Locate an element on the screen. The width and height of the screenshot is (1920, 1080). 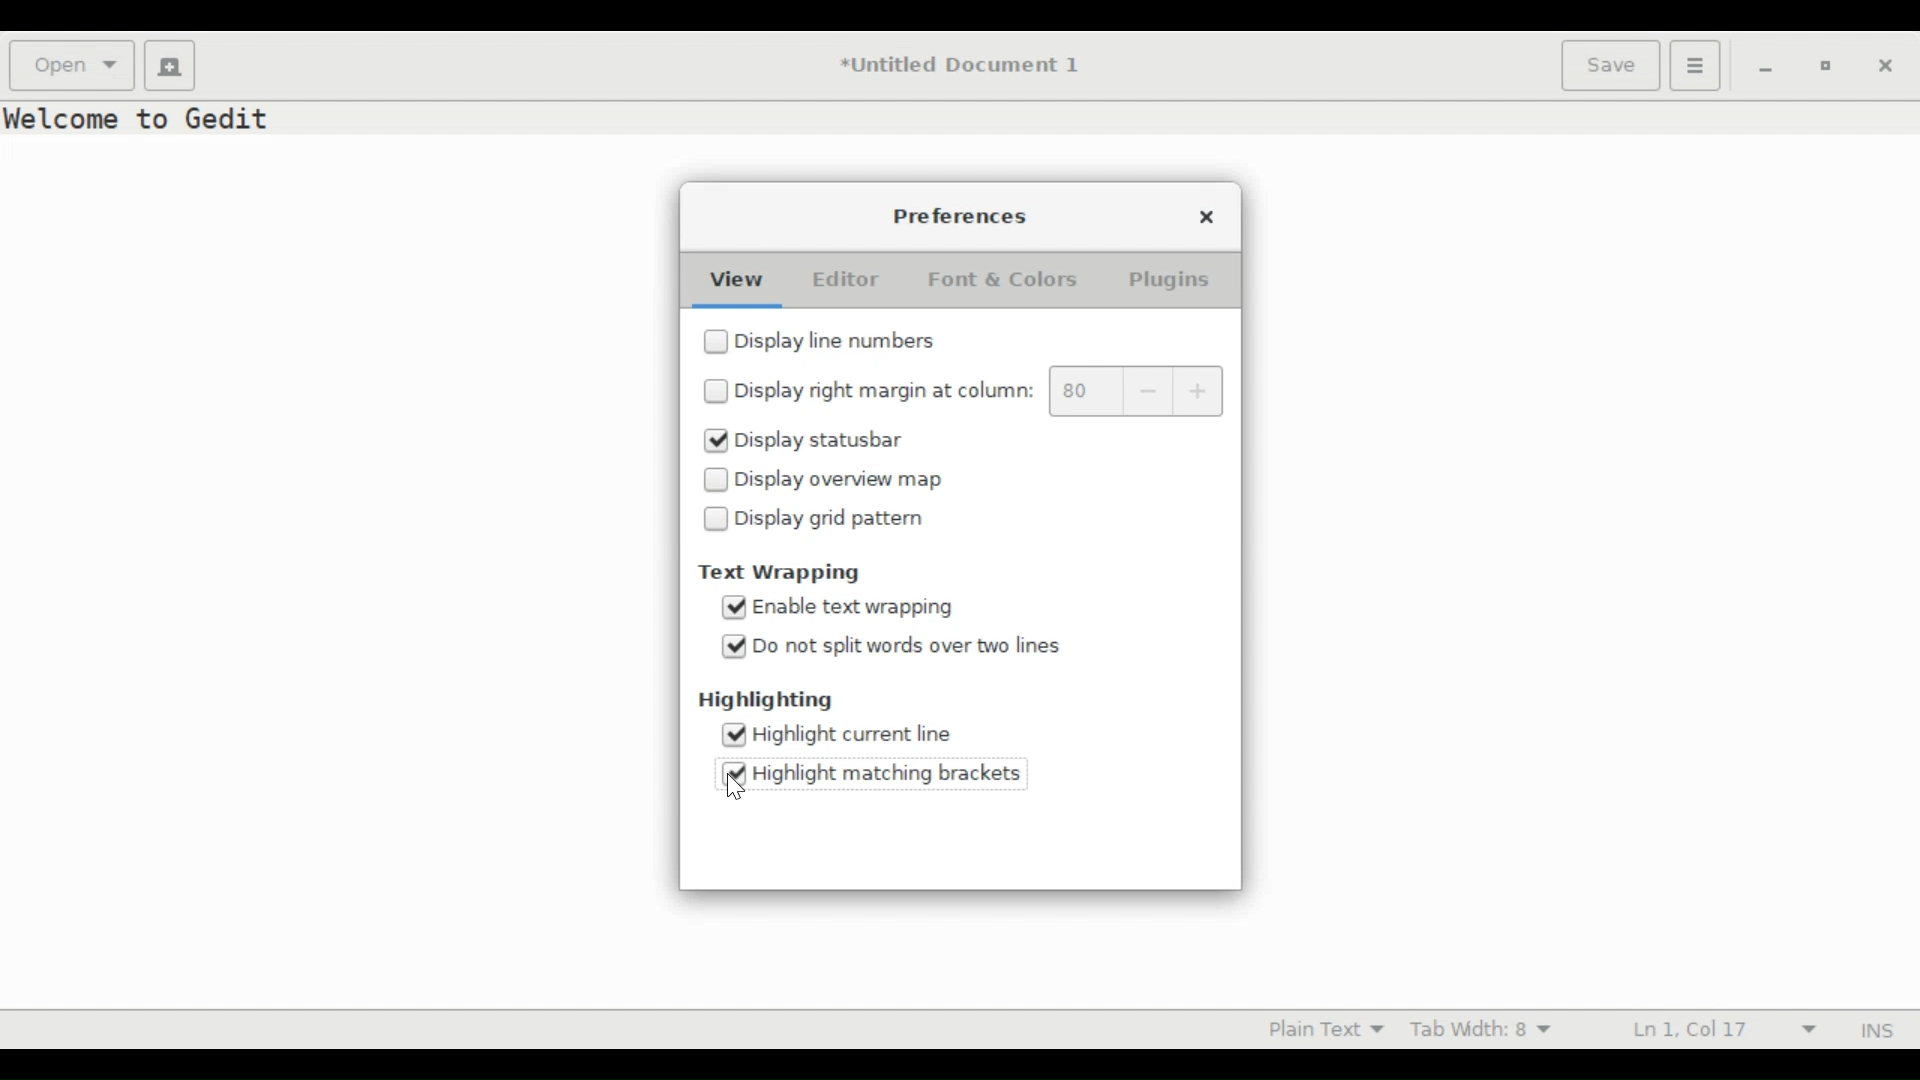
Enable text wrapping is located at coordinates (875, 607).